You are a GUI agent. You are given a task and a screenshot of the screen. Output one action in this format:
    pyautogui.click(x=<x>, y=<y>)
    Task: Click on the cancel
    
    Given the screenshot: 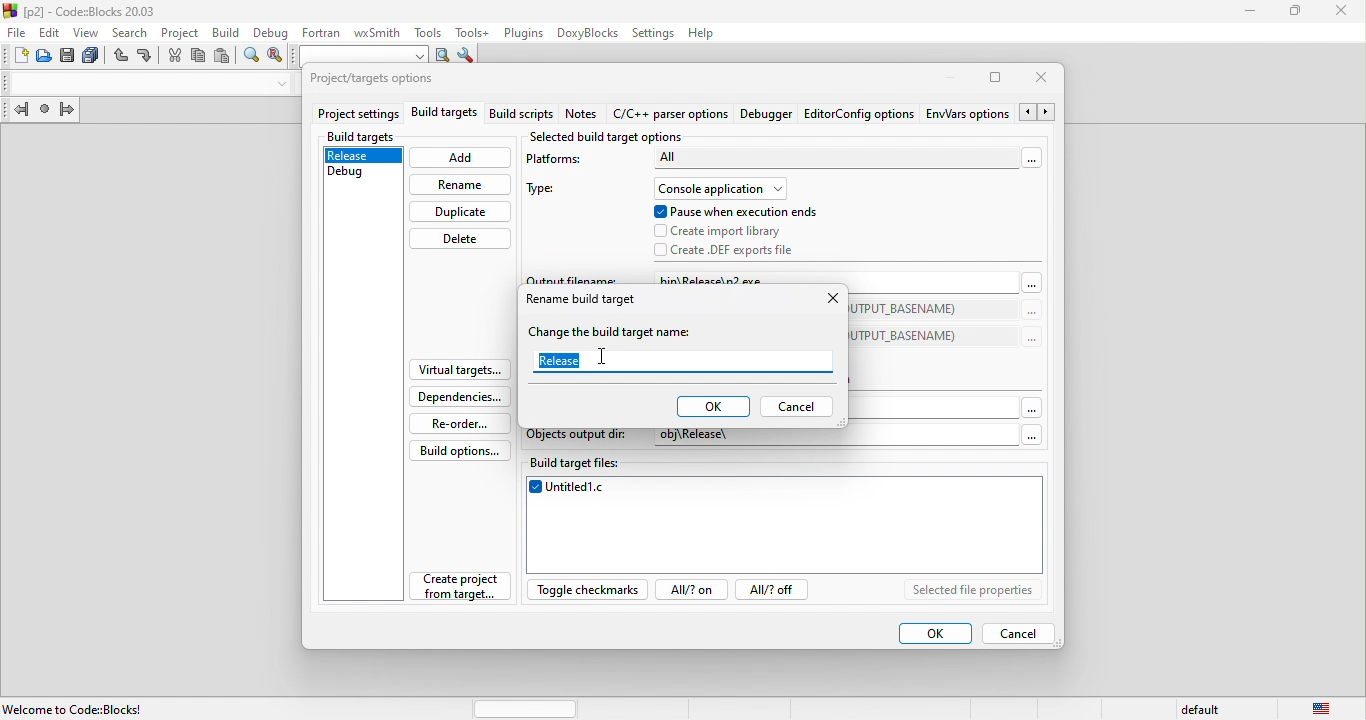 What is the action you would take?
    pyautogui.click(x=1018, y=632)
    